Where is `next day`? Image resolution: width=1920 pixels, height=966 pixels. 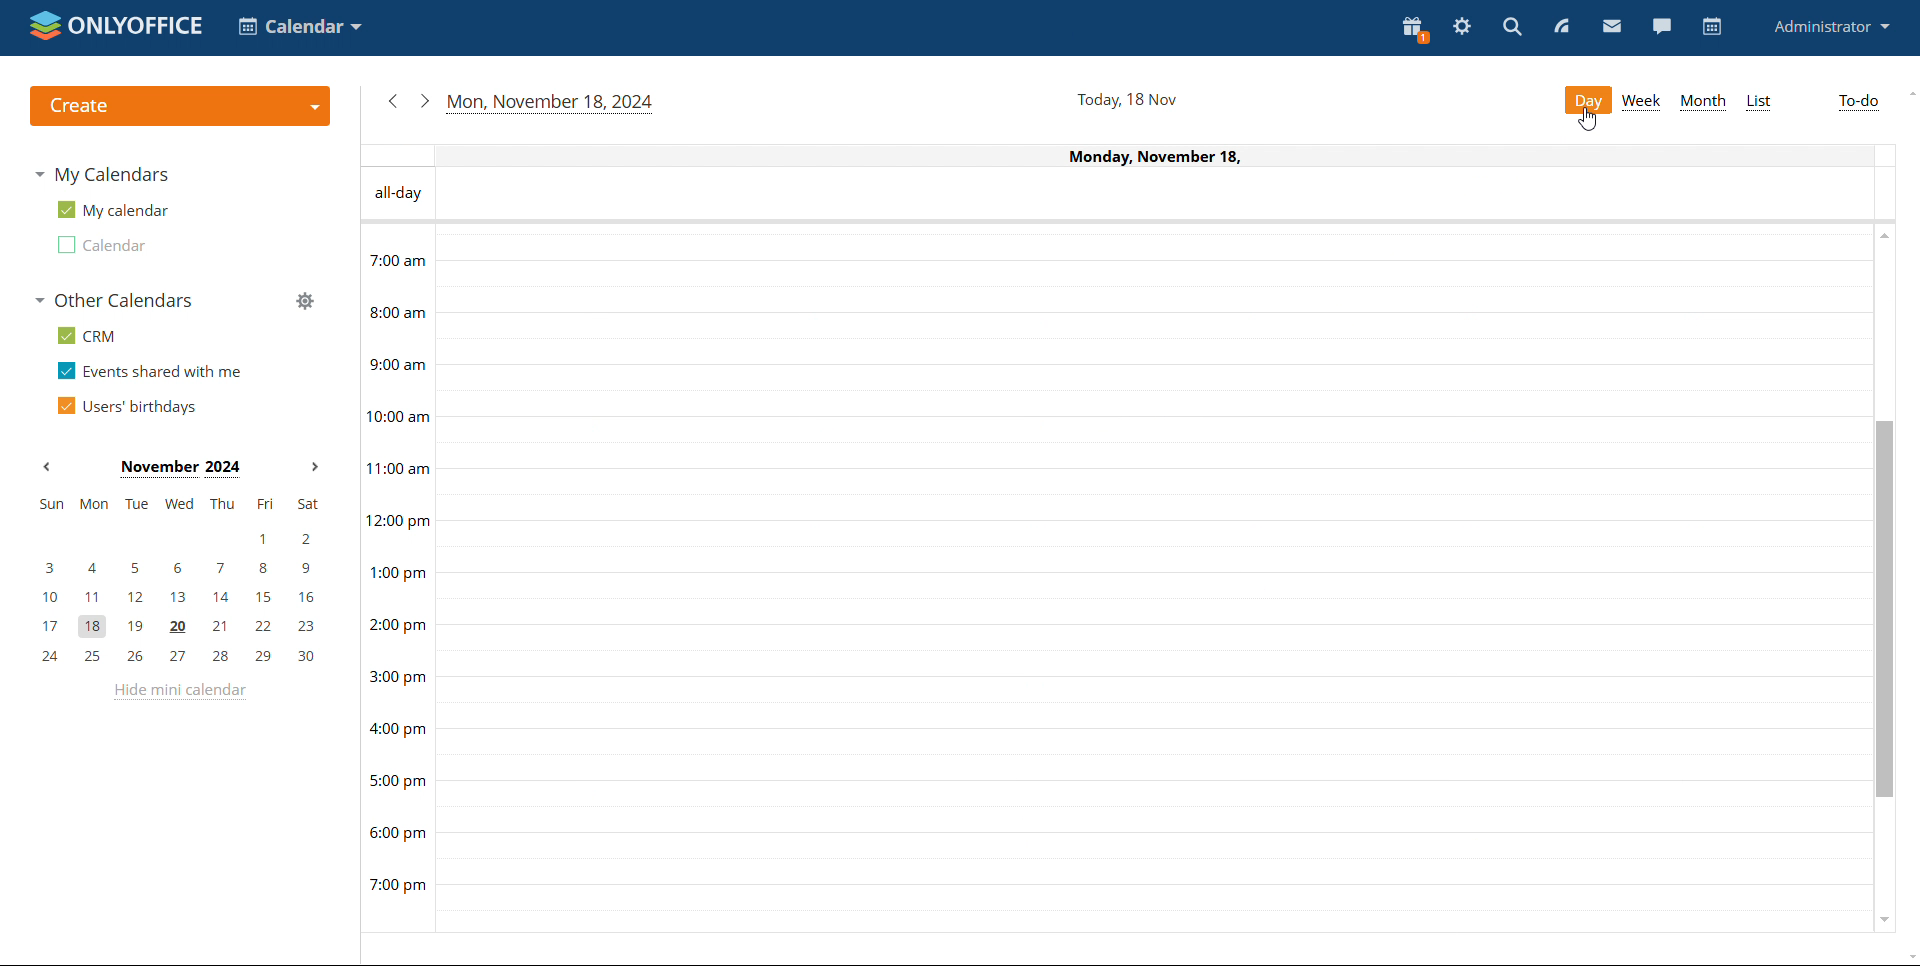
next day is located at coordinates (425, 100).